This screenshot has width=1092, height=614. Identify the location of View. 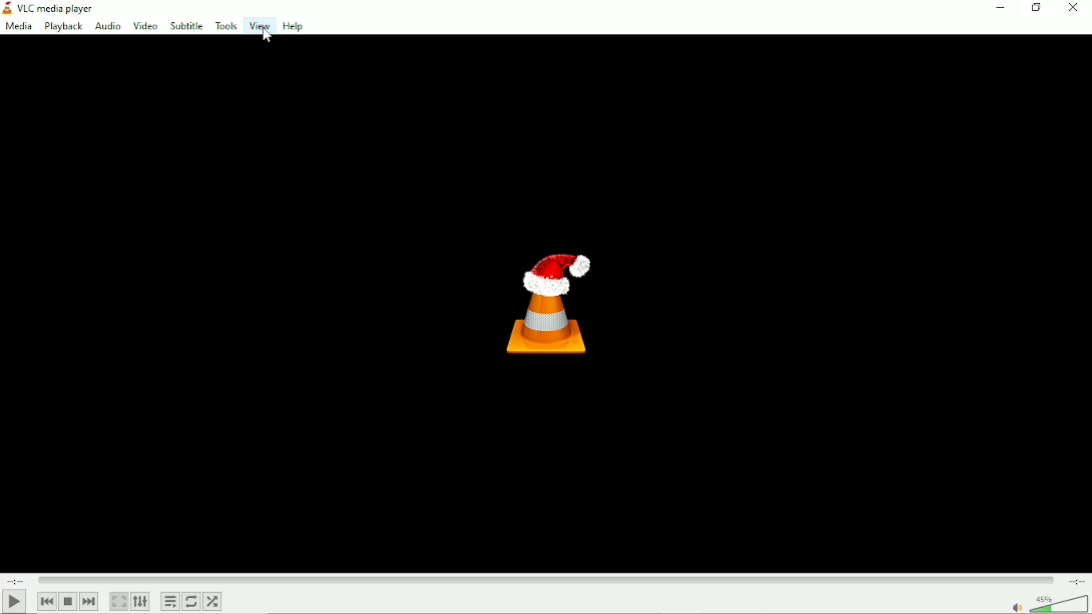
(259, 25).